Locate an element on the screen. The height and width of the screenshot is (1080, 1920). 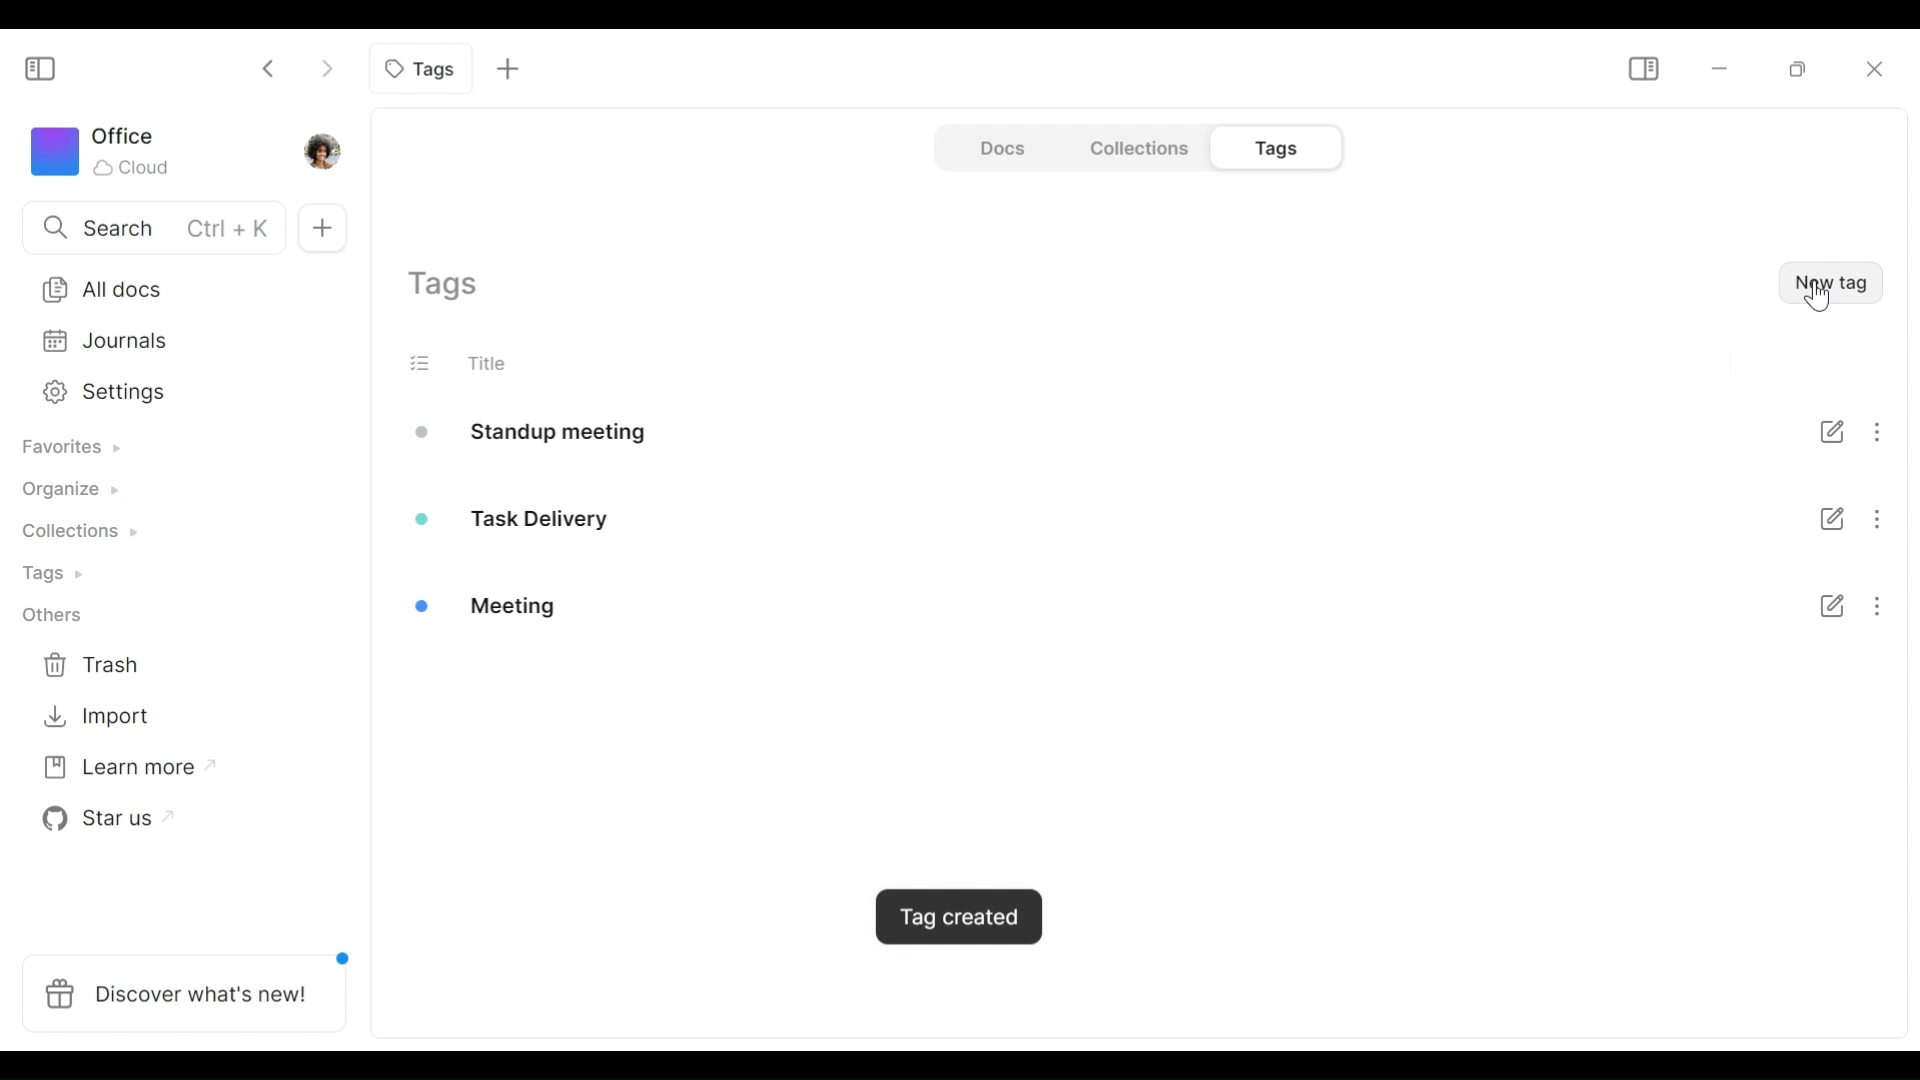
Learn more is located at coordinates (116, 771).